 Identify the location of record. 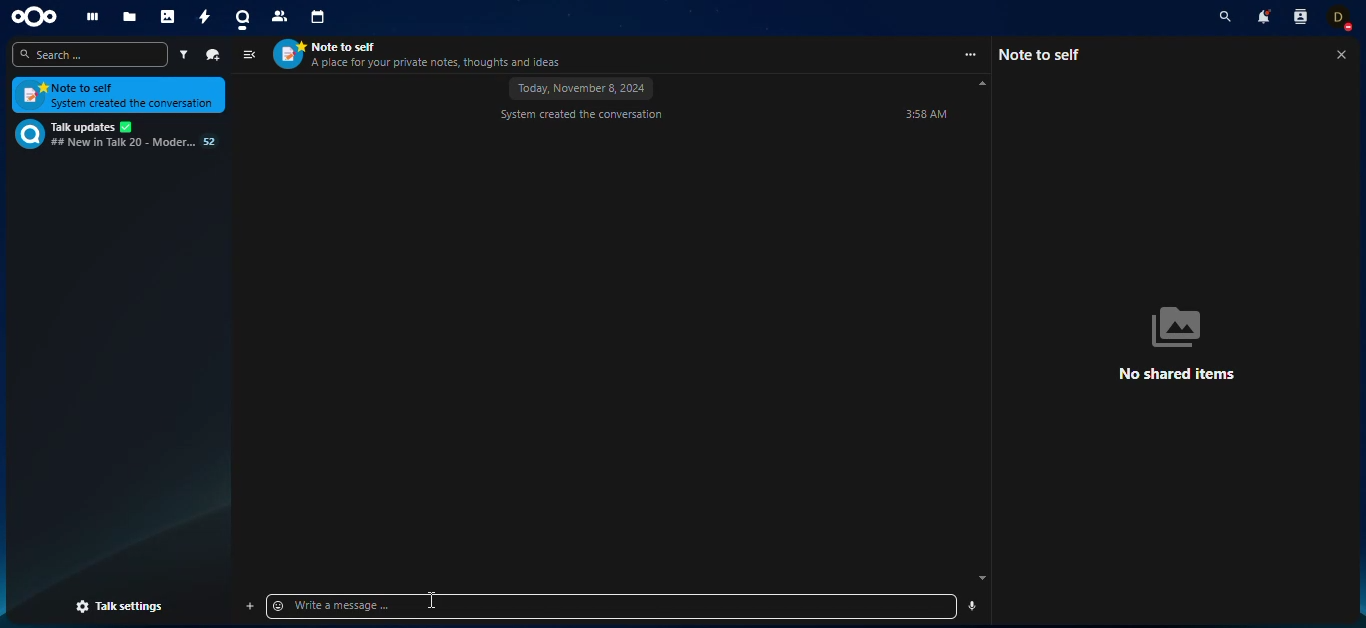
(973, 605).